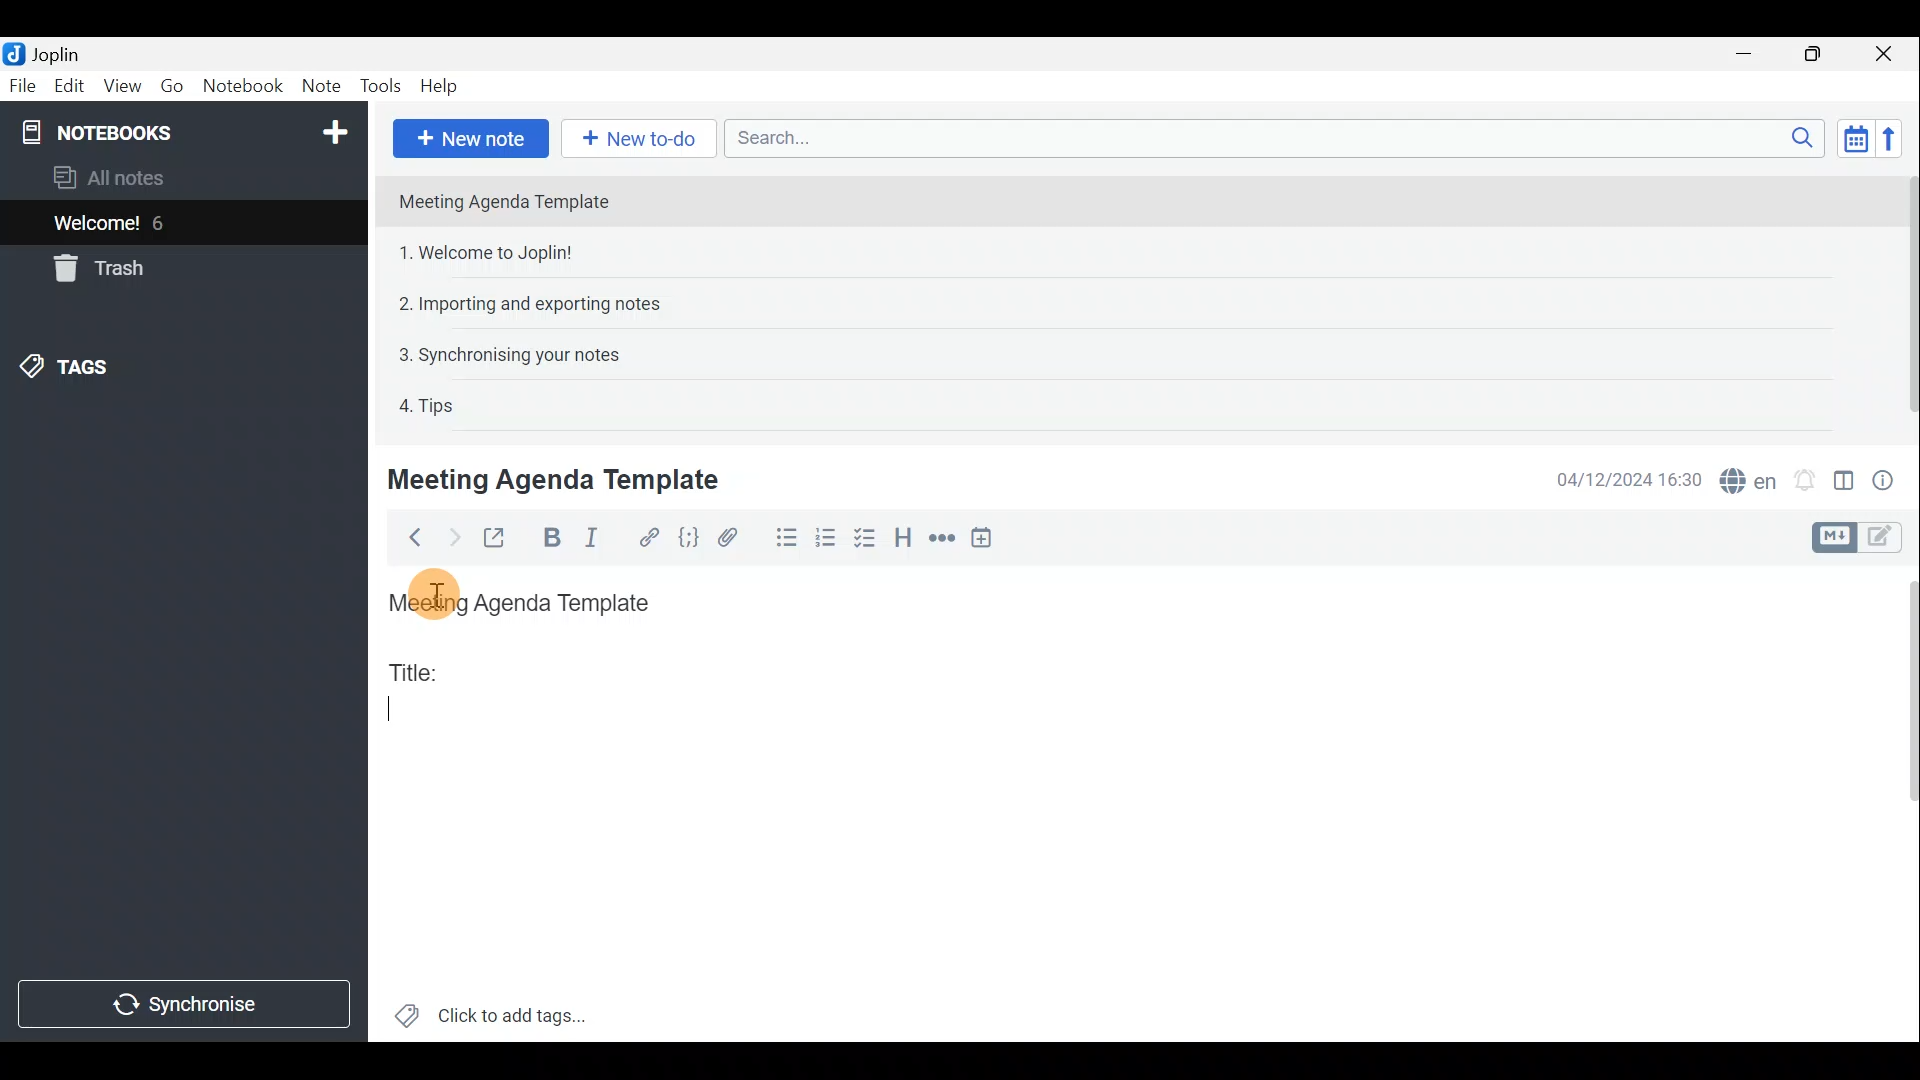 The height and width of the screenshot is (1080, 1920). I want to click on View, so click(119, 88).